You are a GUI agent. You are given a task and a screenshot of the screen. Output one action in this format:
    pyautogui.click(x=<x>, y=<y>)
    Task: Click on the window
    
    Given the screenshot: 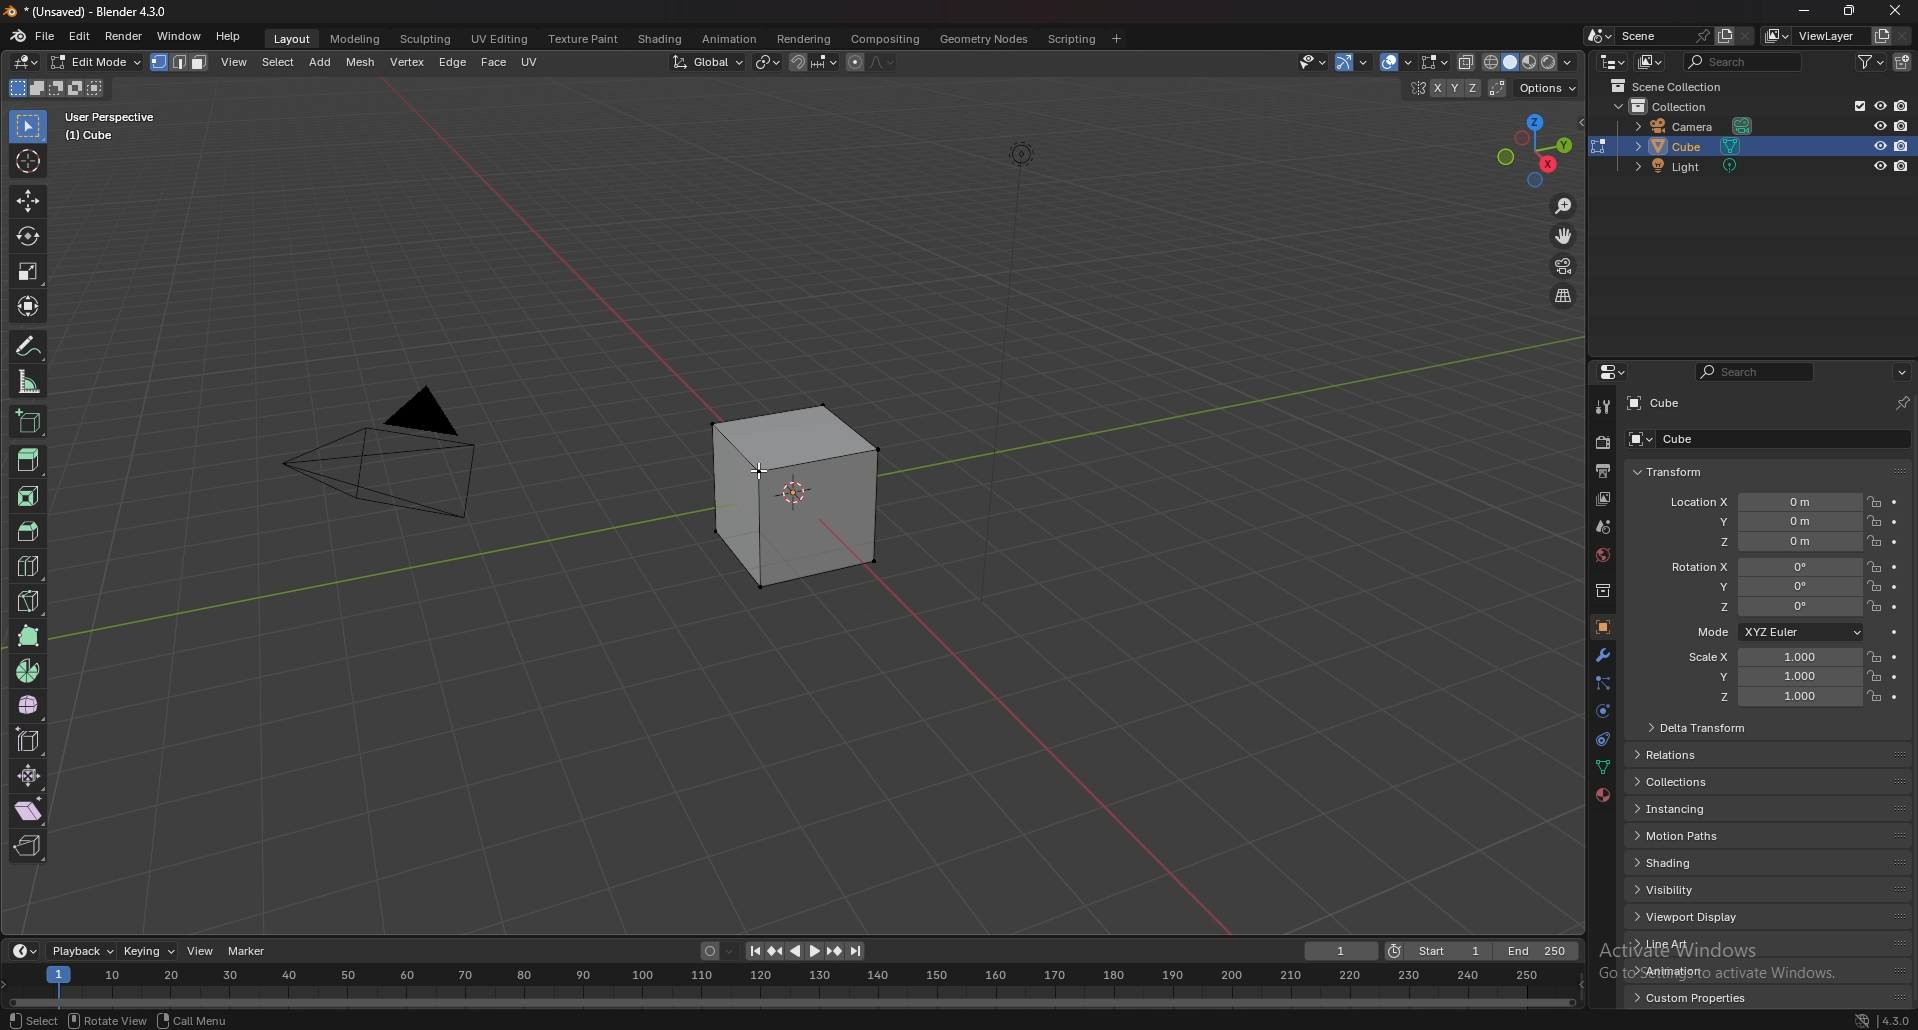 What is the action you would take?
    pyautogui.click(x=181, y=36)
    